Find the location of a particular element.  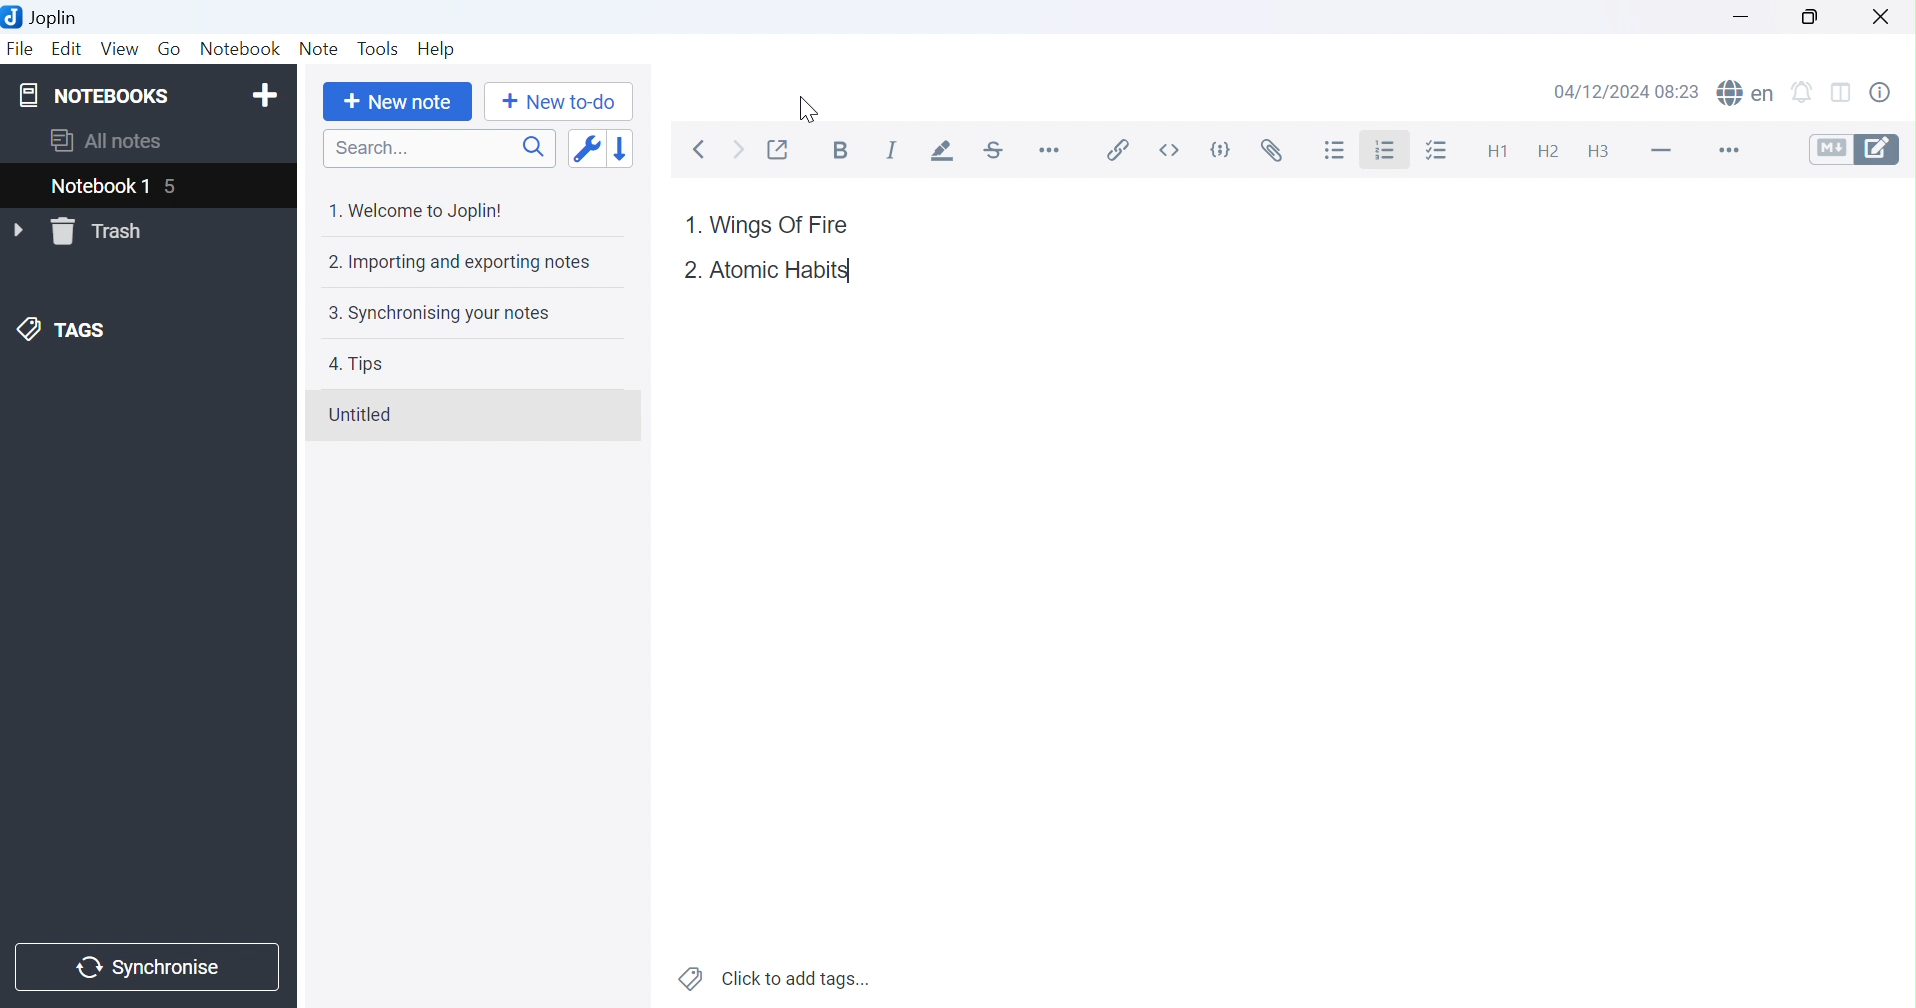

Toggle external editing is located at coordinates (781, 148).